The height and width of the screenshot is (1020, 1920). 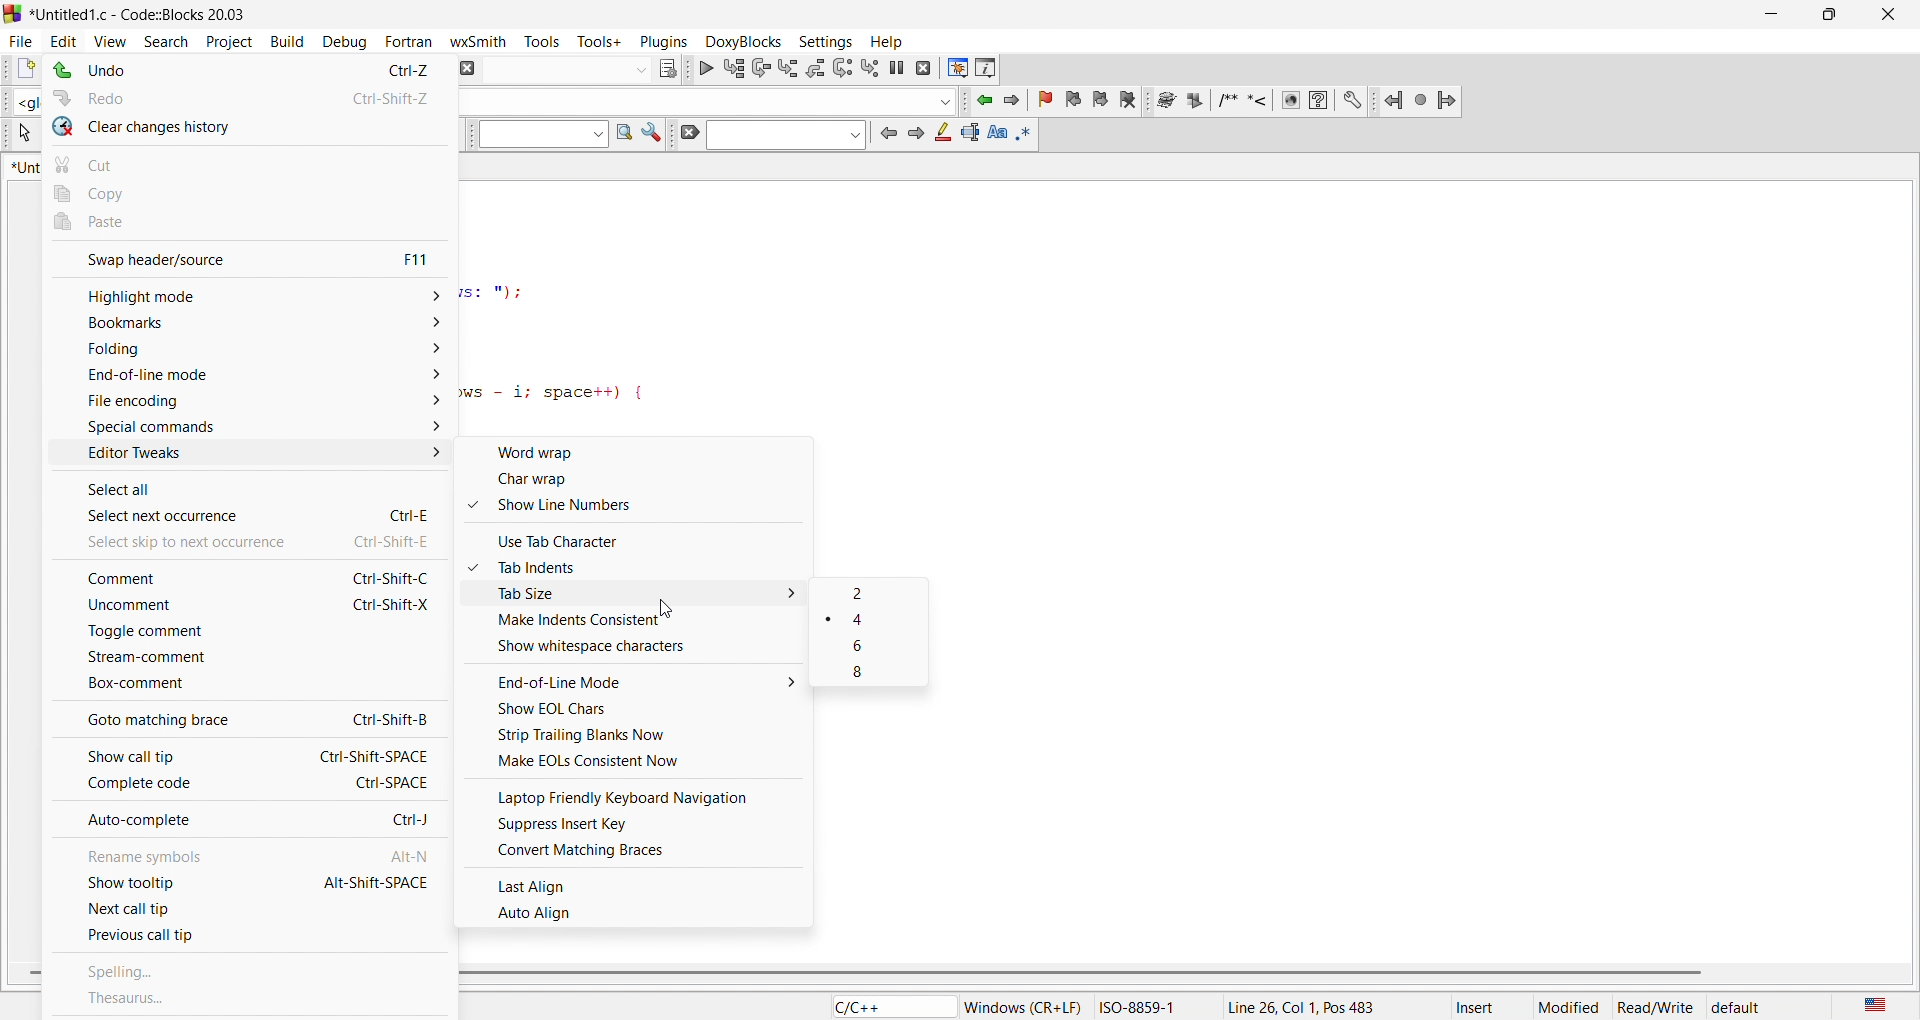 What do you see at coordinates (671, 67) in the screenshot?
I see `icon` at bounding box center [671, 67].